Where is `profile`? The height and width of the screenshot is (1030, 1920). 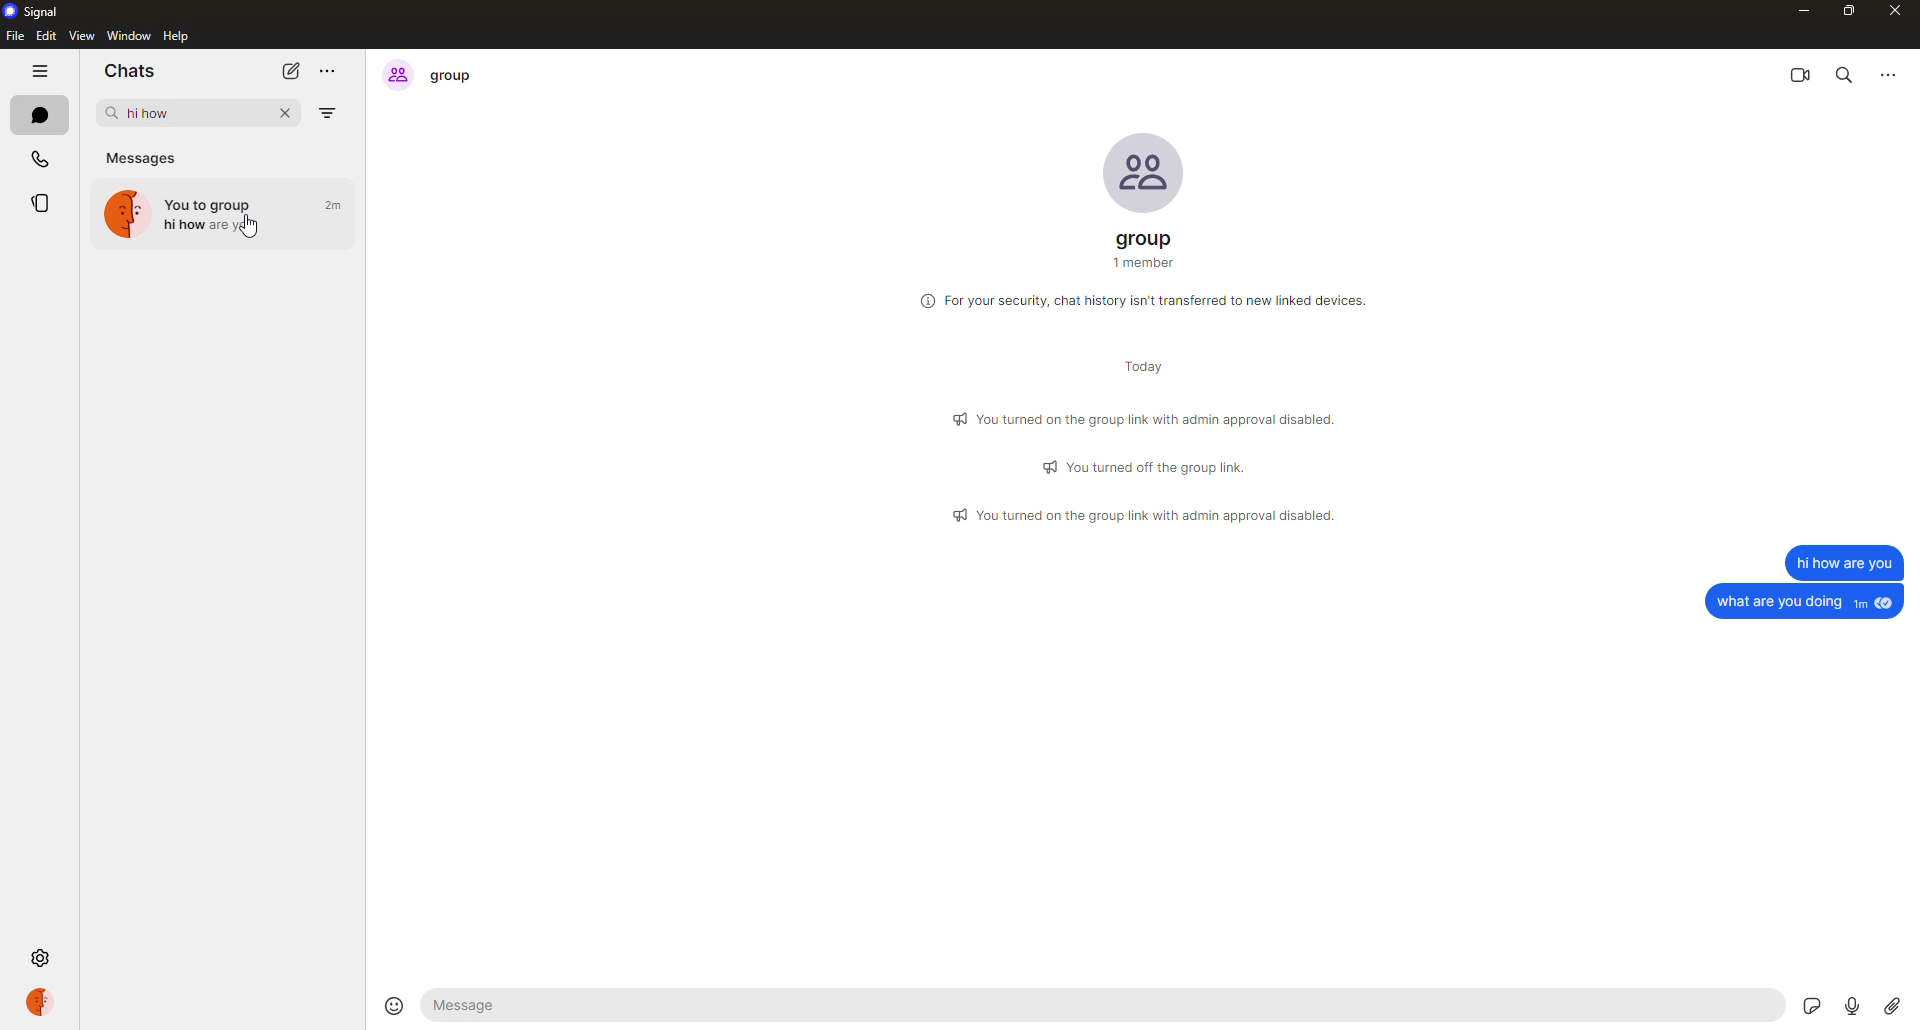 profile is located at coordinates (39, 1001).